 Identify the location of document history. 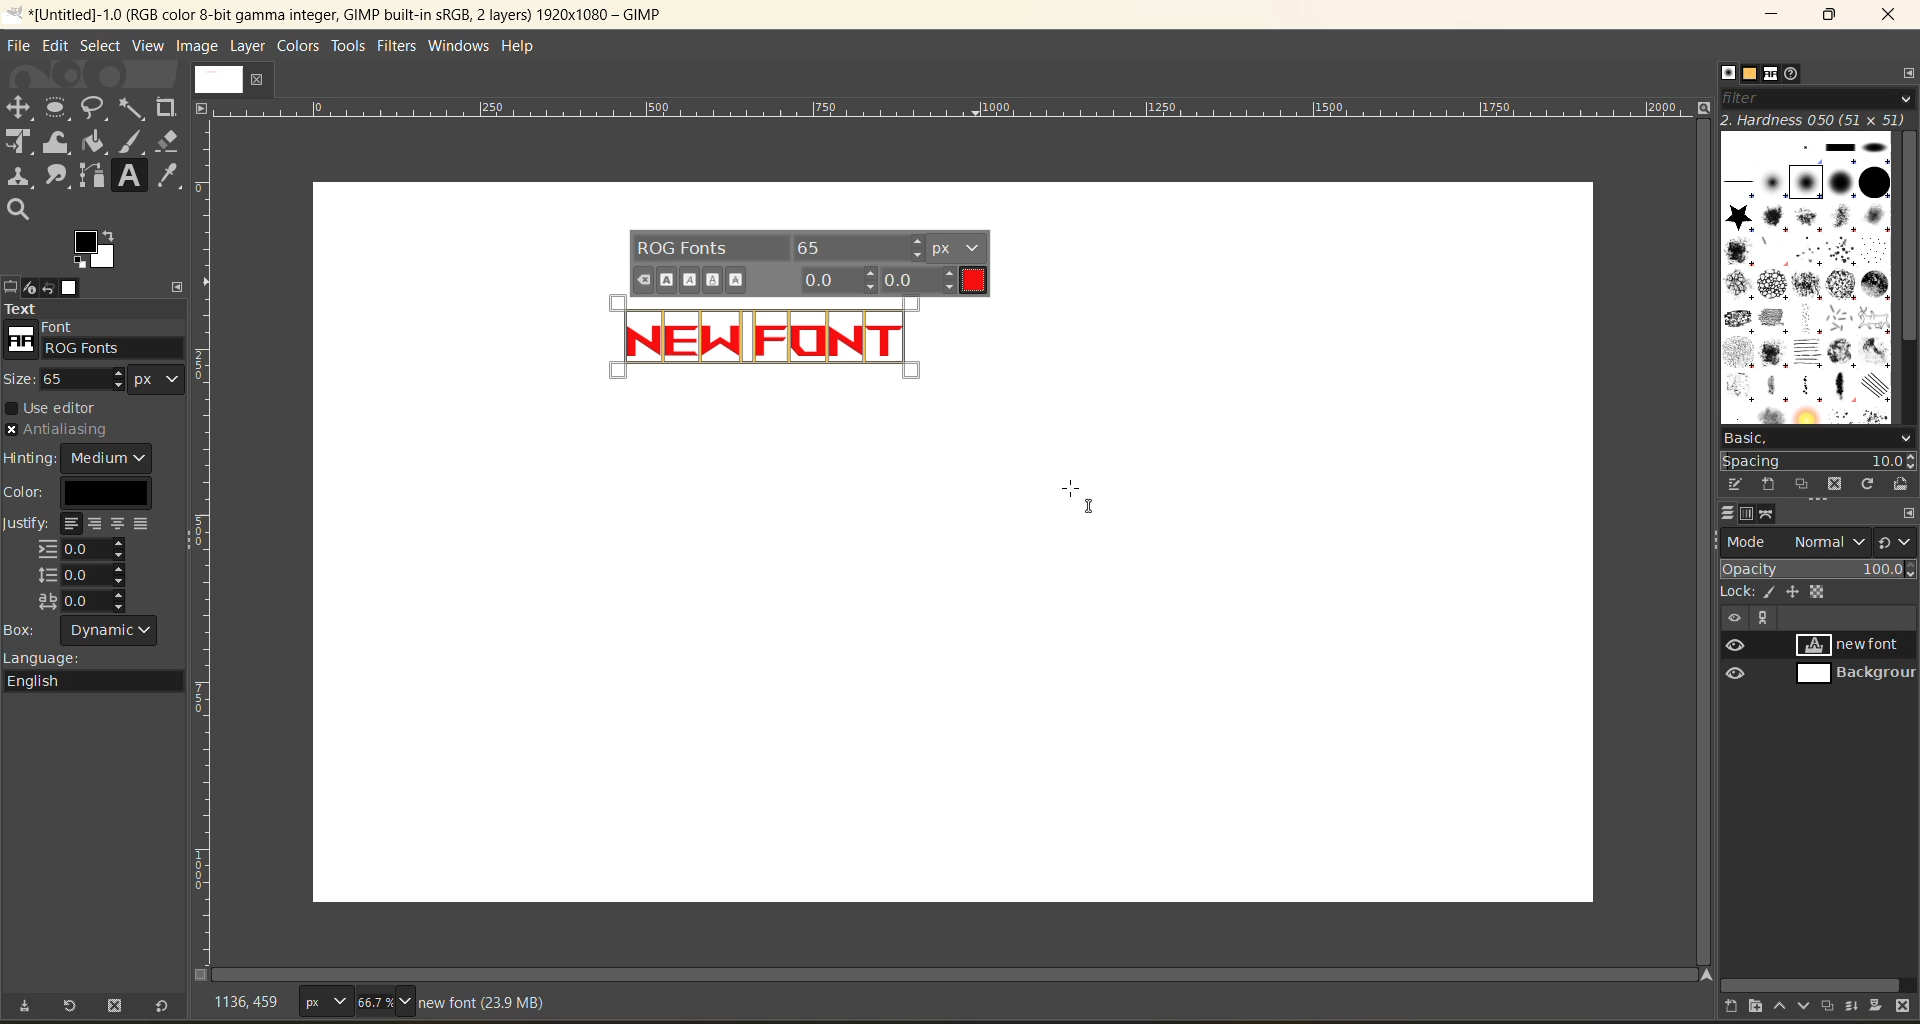
(1793, 76).